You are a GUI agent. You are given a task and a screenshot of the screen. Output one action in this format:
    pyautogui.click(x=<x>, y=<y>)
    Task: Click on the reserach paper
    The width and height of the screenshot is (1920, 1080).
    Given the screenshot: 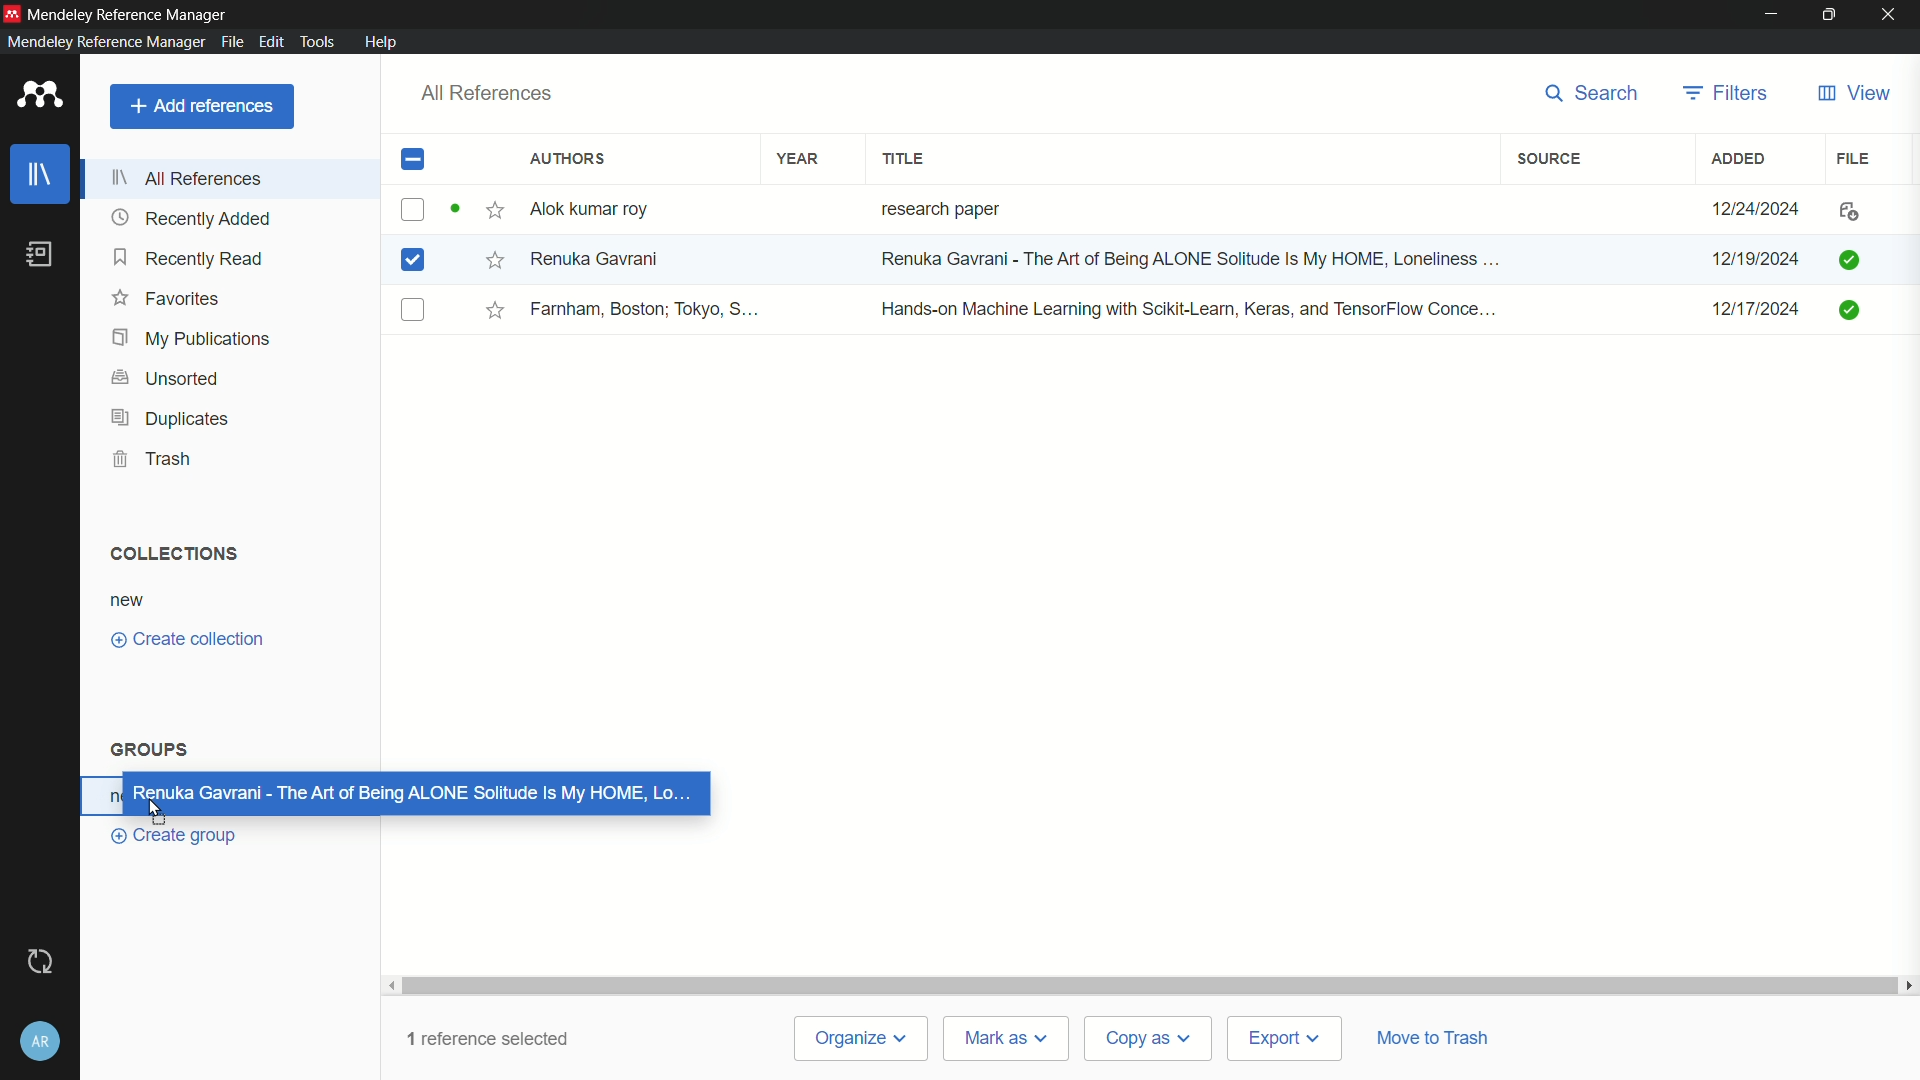 What is the action you would take?
    pyautogui.click(x=936, y=205)
    